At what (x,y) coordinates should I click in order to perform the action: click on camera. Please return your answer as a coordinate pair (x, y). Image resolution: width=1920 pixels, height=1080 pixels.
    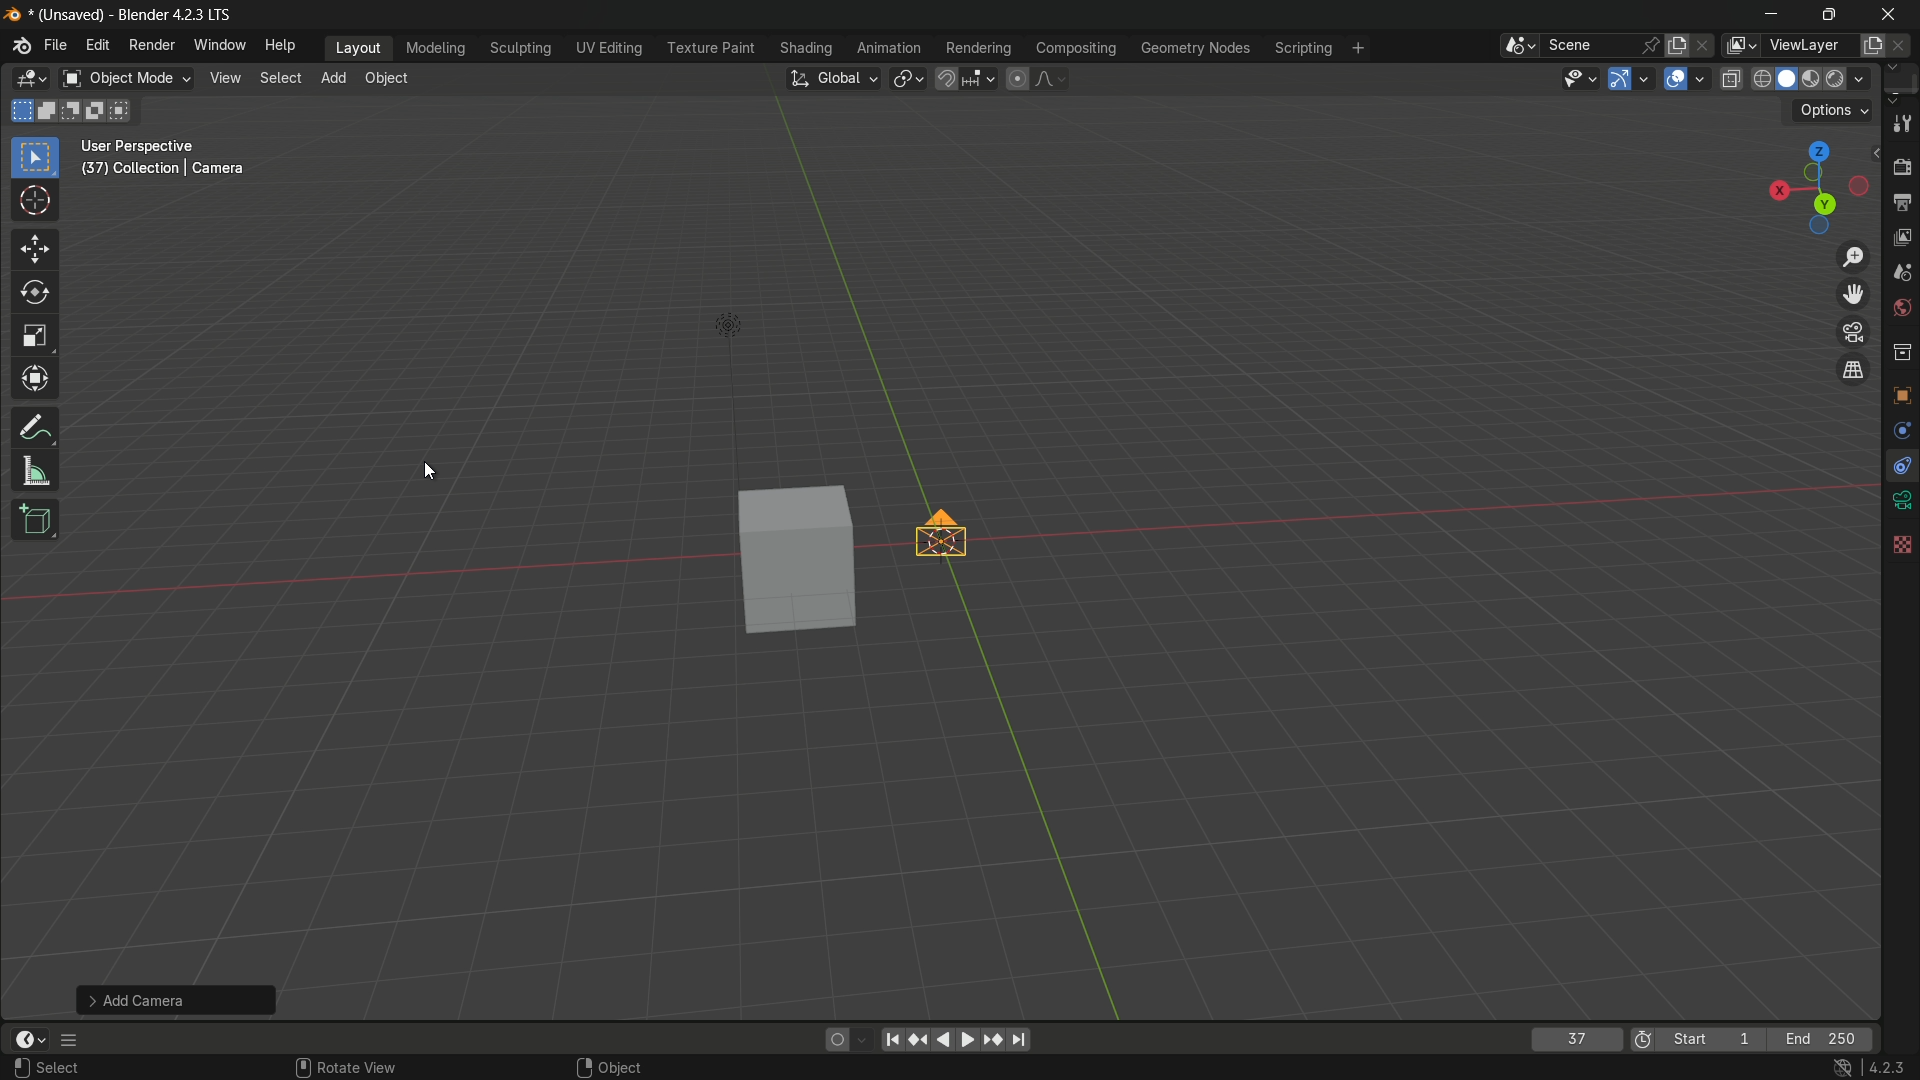
    Looking at the image, I should click on (949, 533).